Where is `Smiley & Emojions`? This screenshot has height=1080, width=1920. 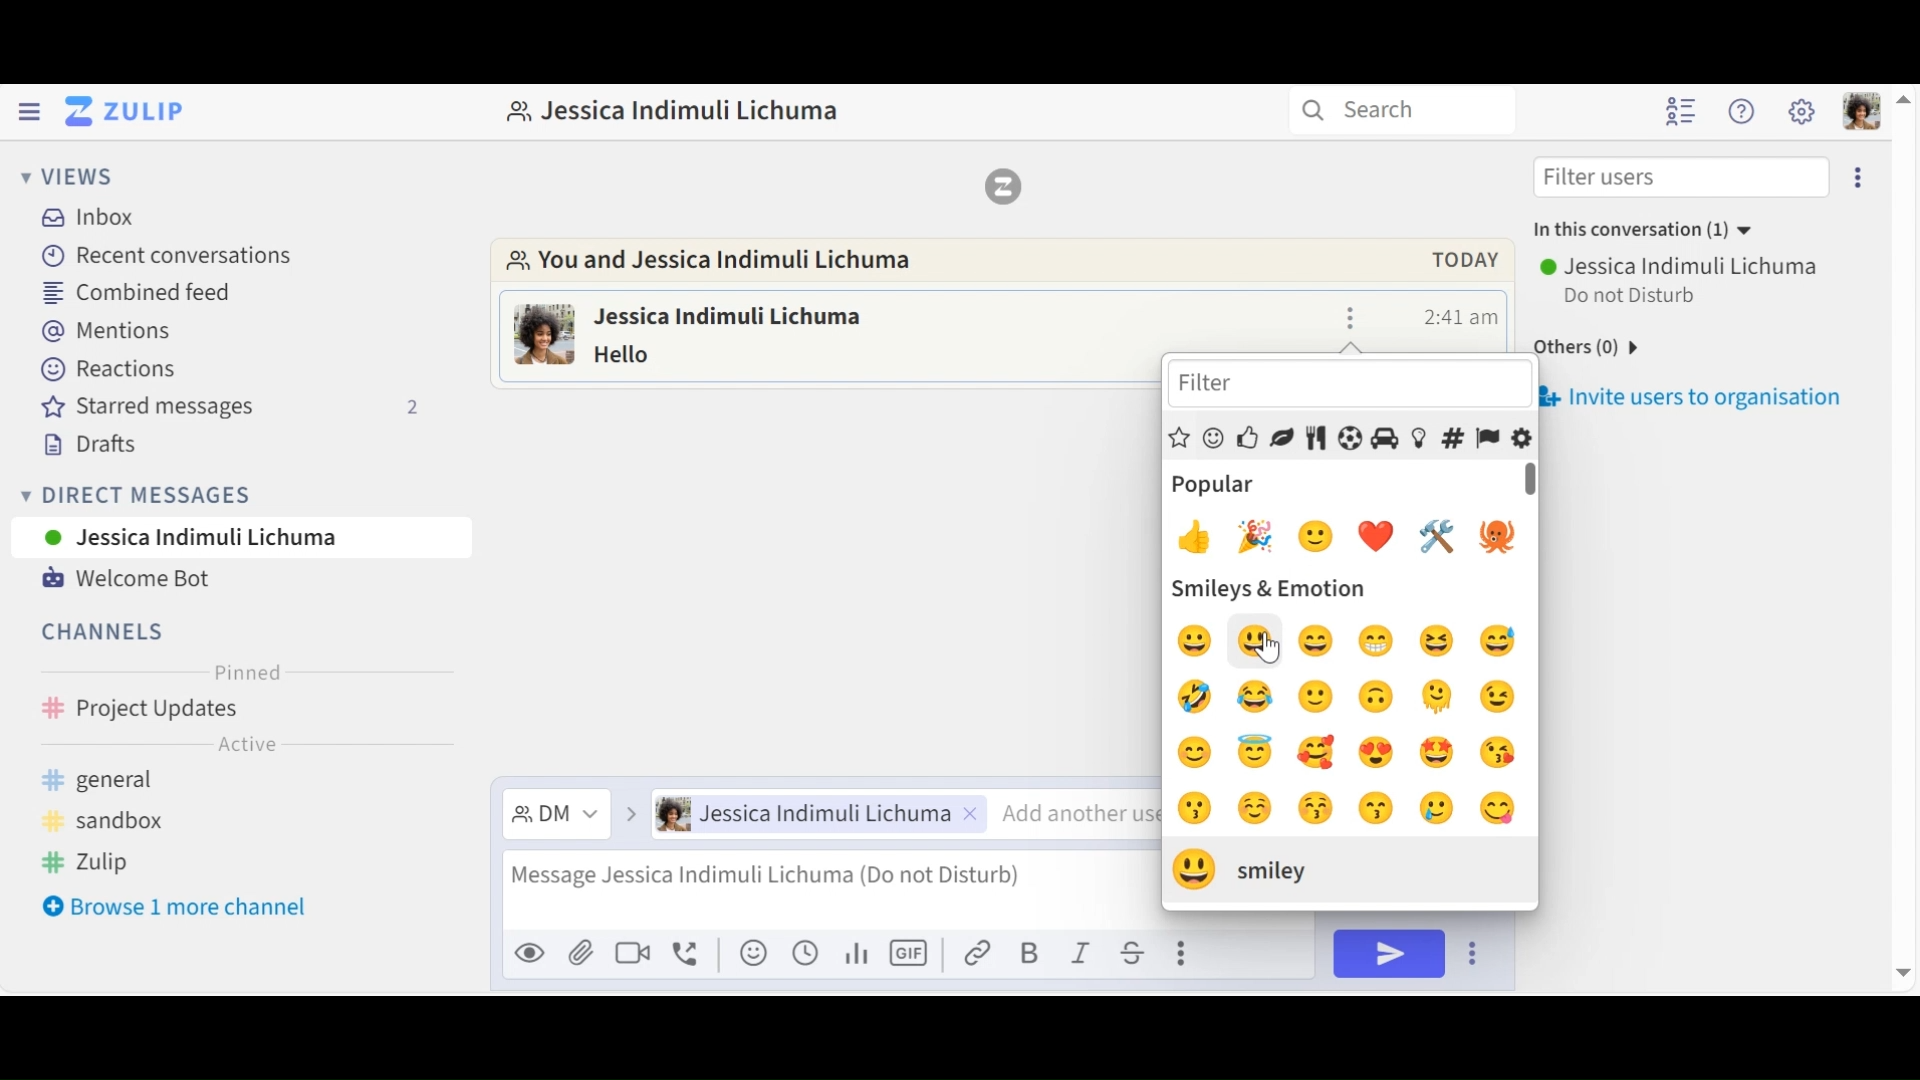 Smiley & Emojions is located at coordinates (1214, 441).